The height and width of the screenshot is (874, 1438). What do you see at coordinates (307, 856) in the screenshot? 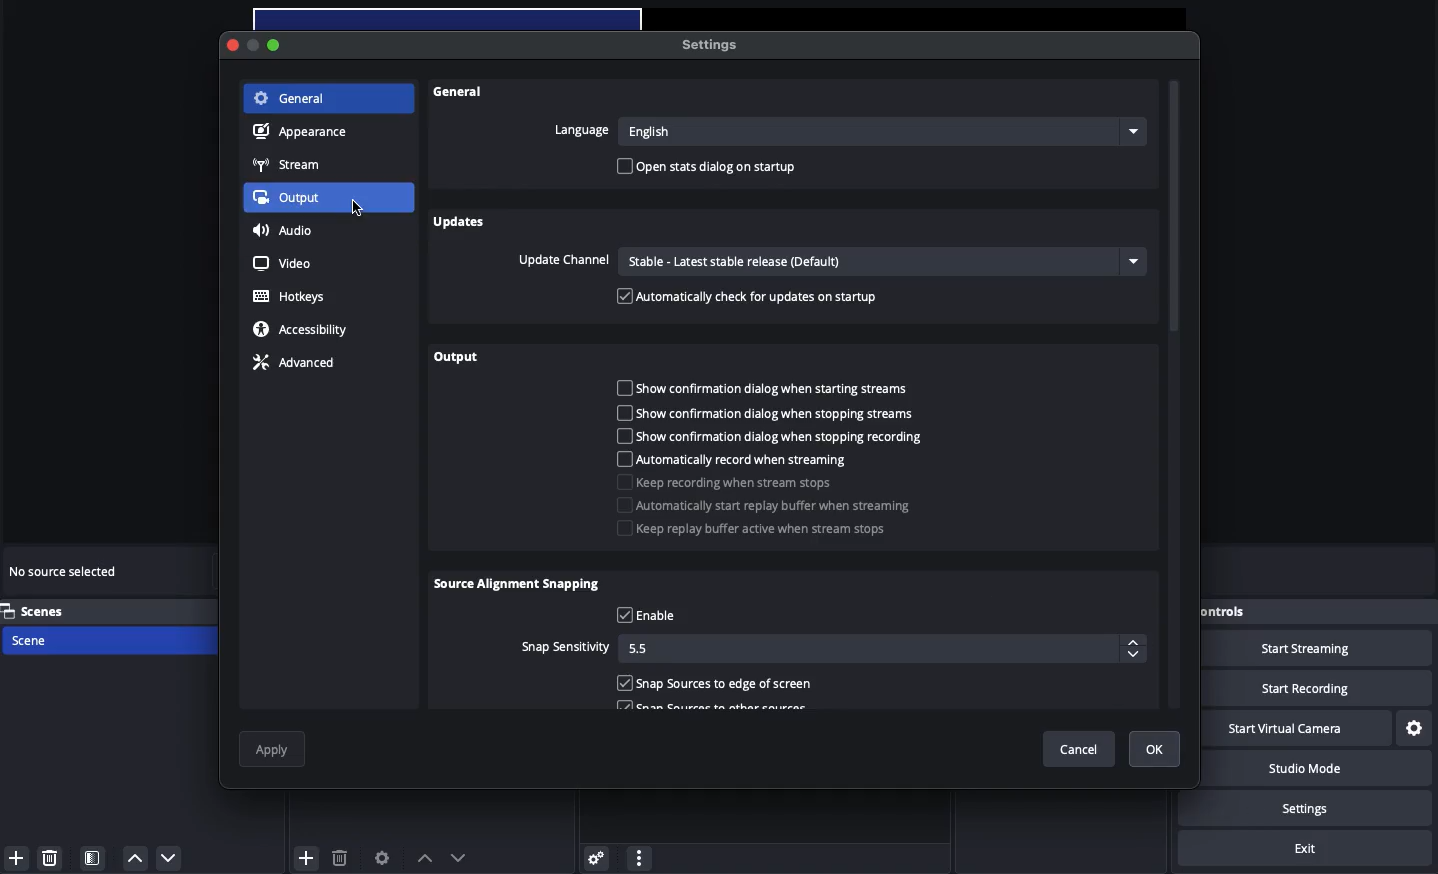
I see `Add` at bounding box center [307, 856].